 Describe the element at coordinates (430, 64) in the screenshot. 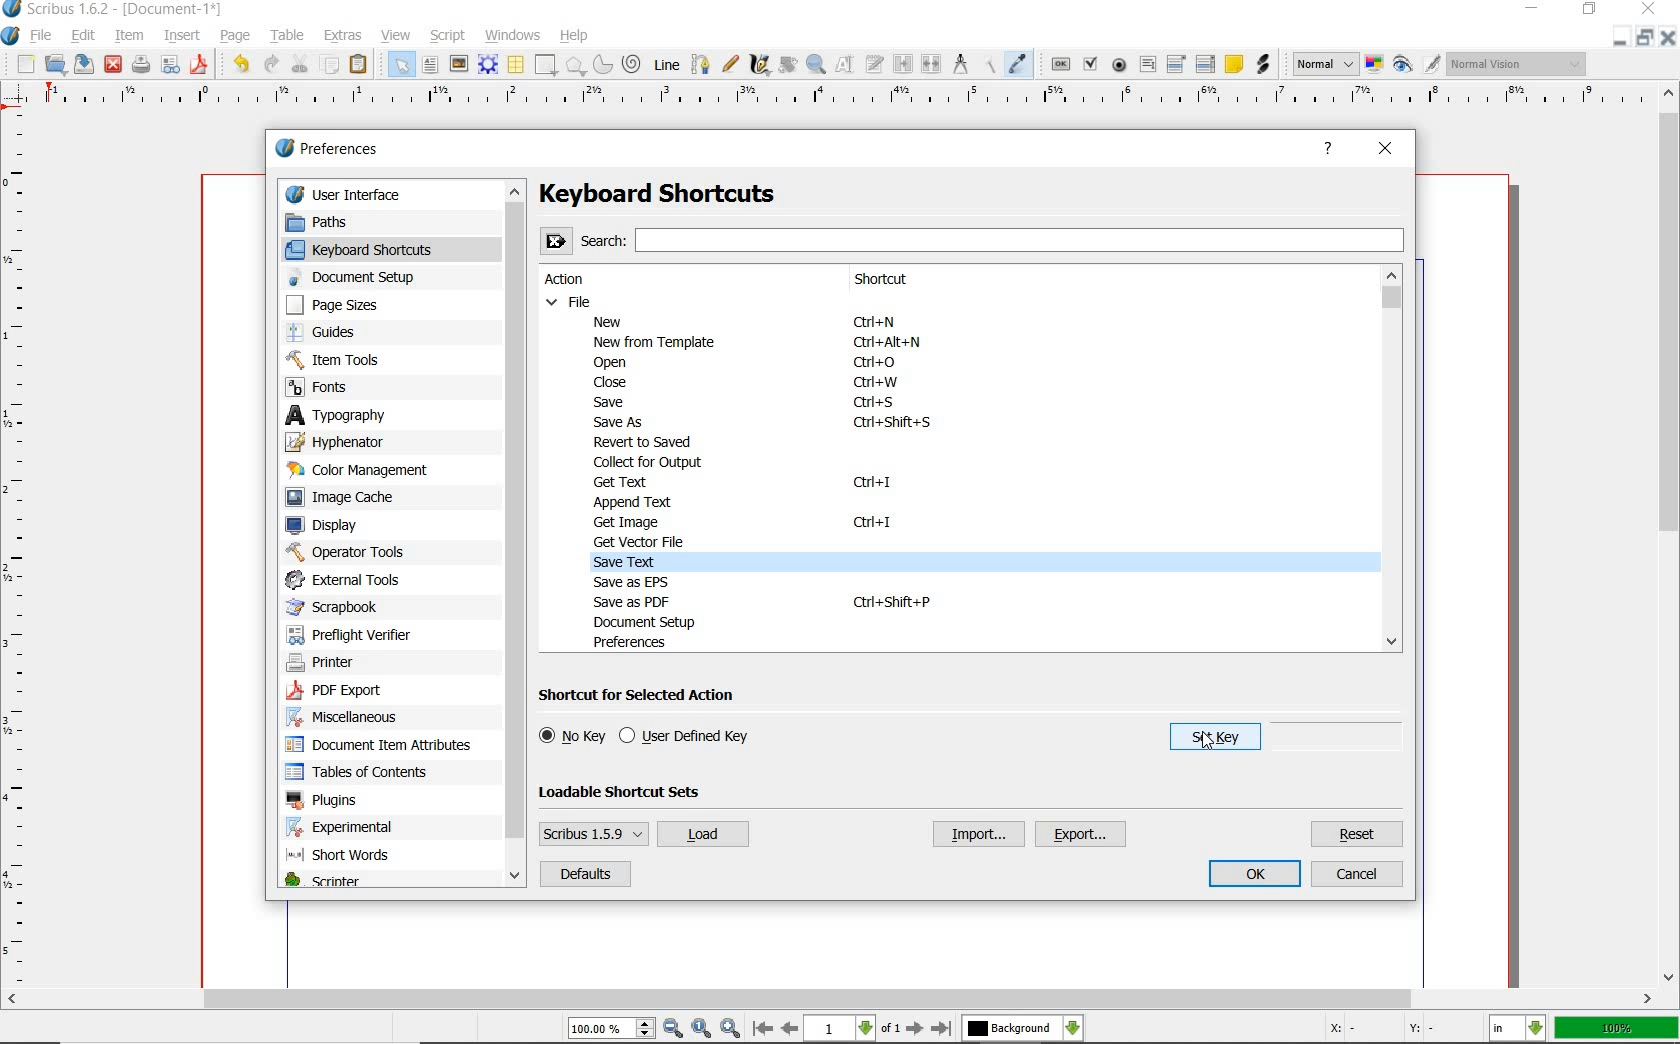

I see `text frame` at that location.